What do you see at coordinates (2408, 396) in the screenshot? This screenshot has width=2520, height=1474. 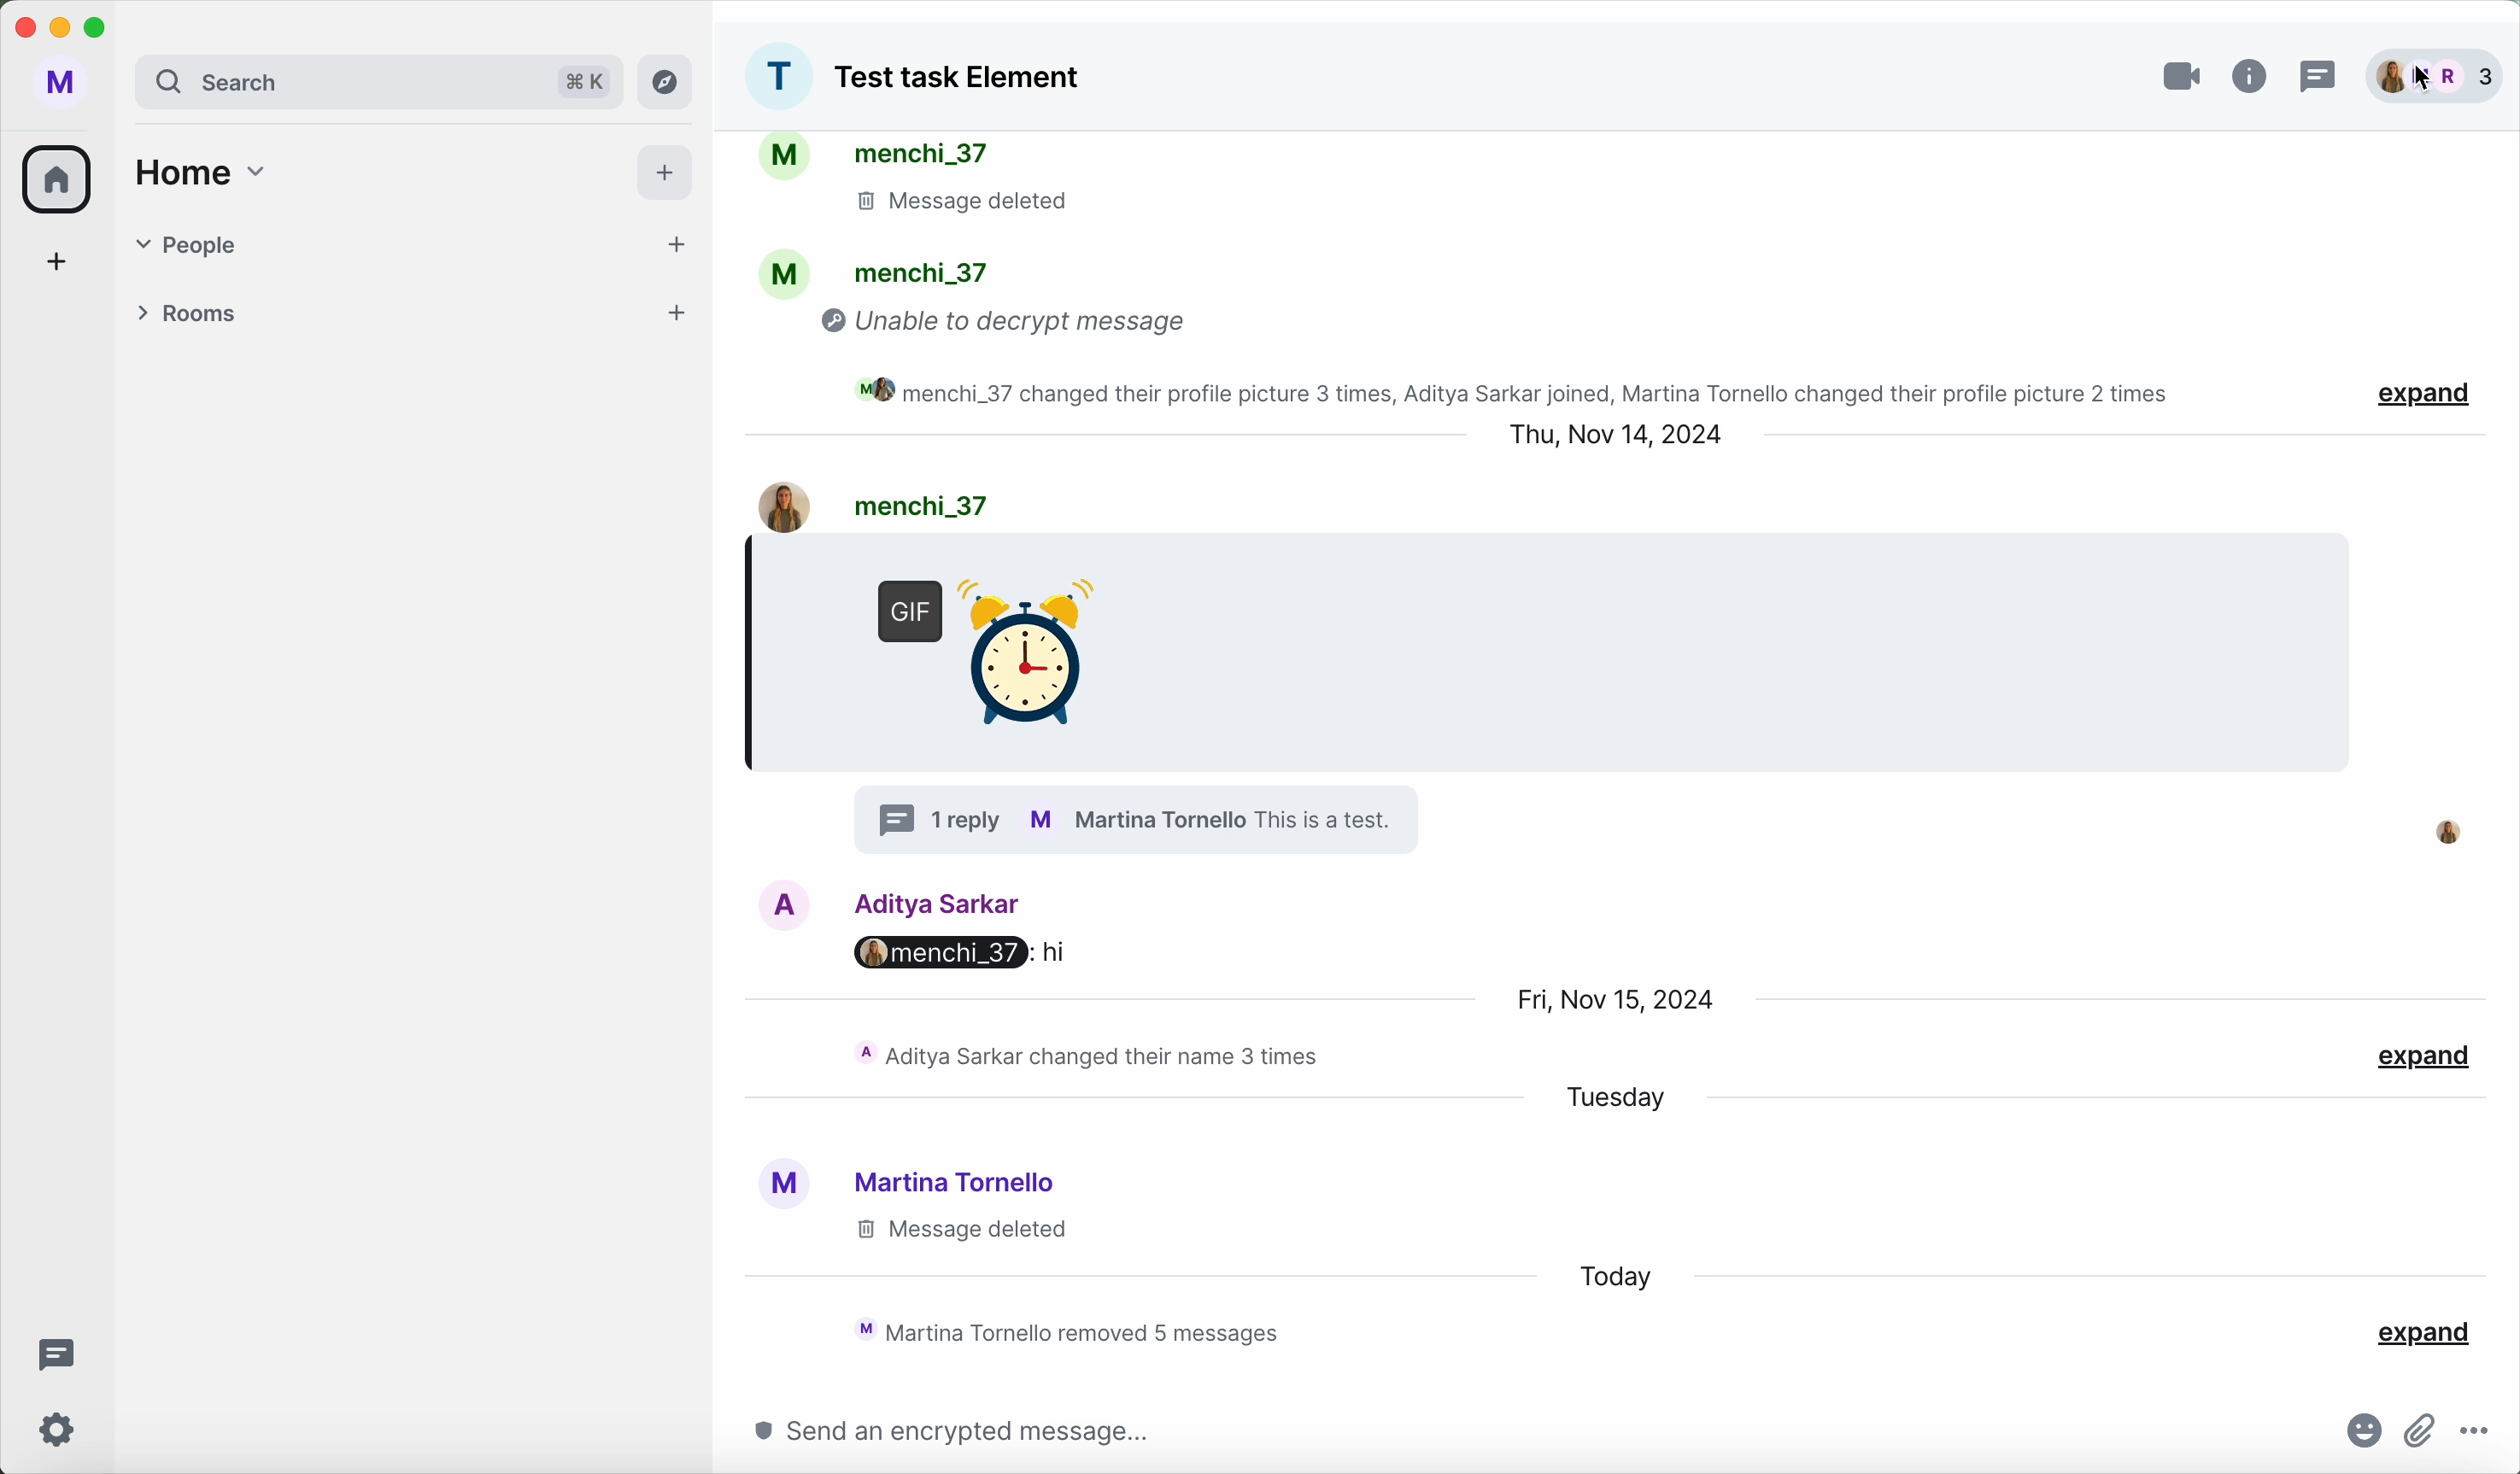 I see `expand` at bounding box center [2408, 396].